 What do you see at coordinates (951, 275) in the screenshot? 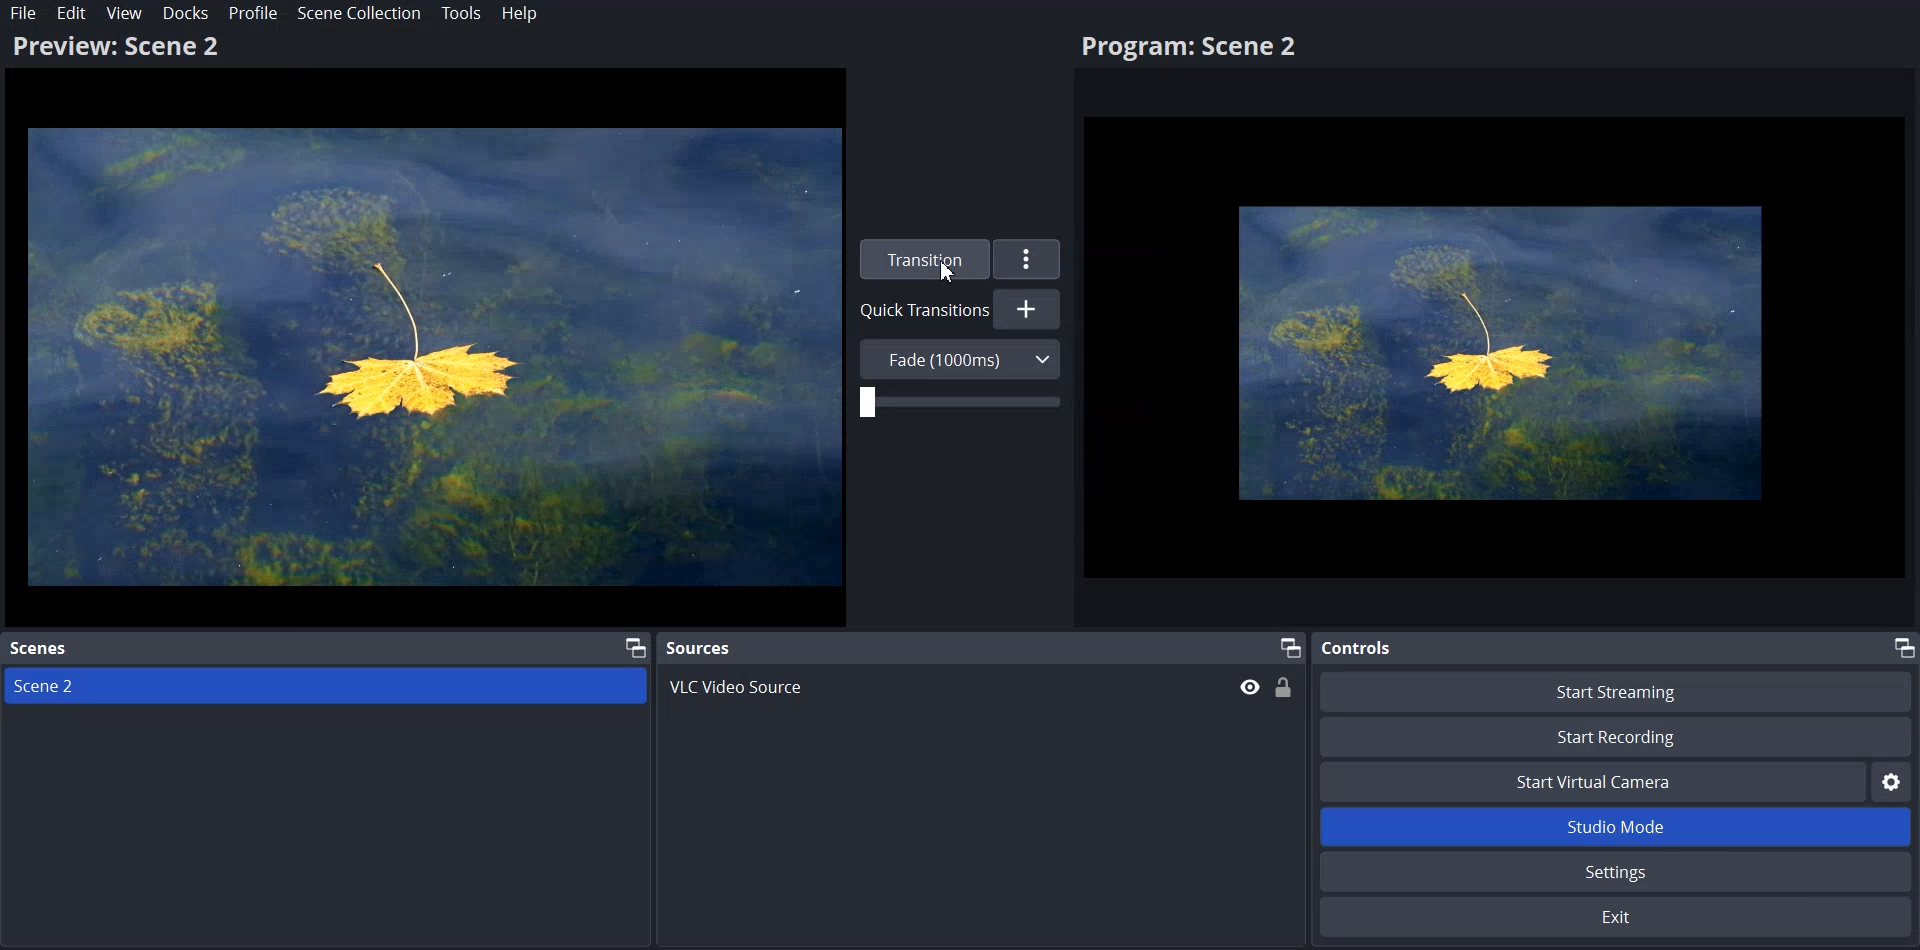
I see `Cursor` at bounding box center [951, 275].